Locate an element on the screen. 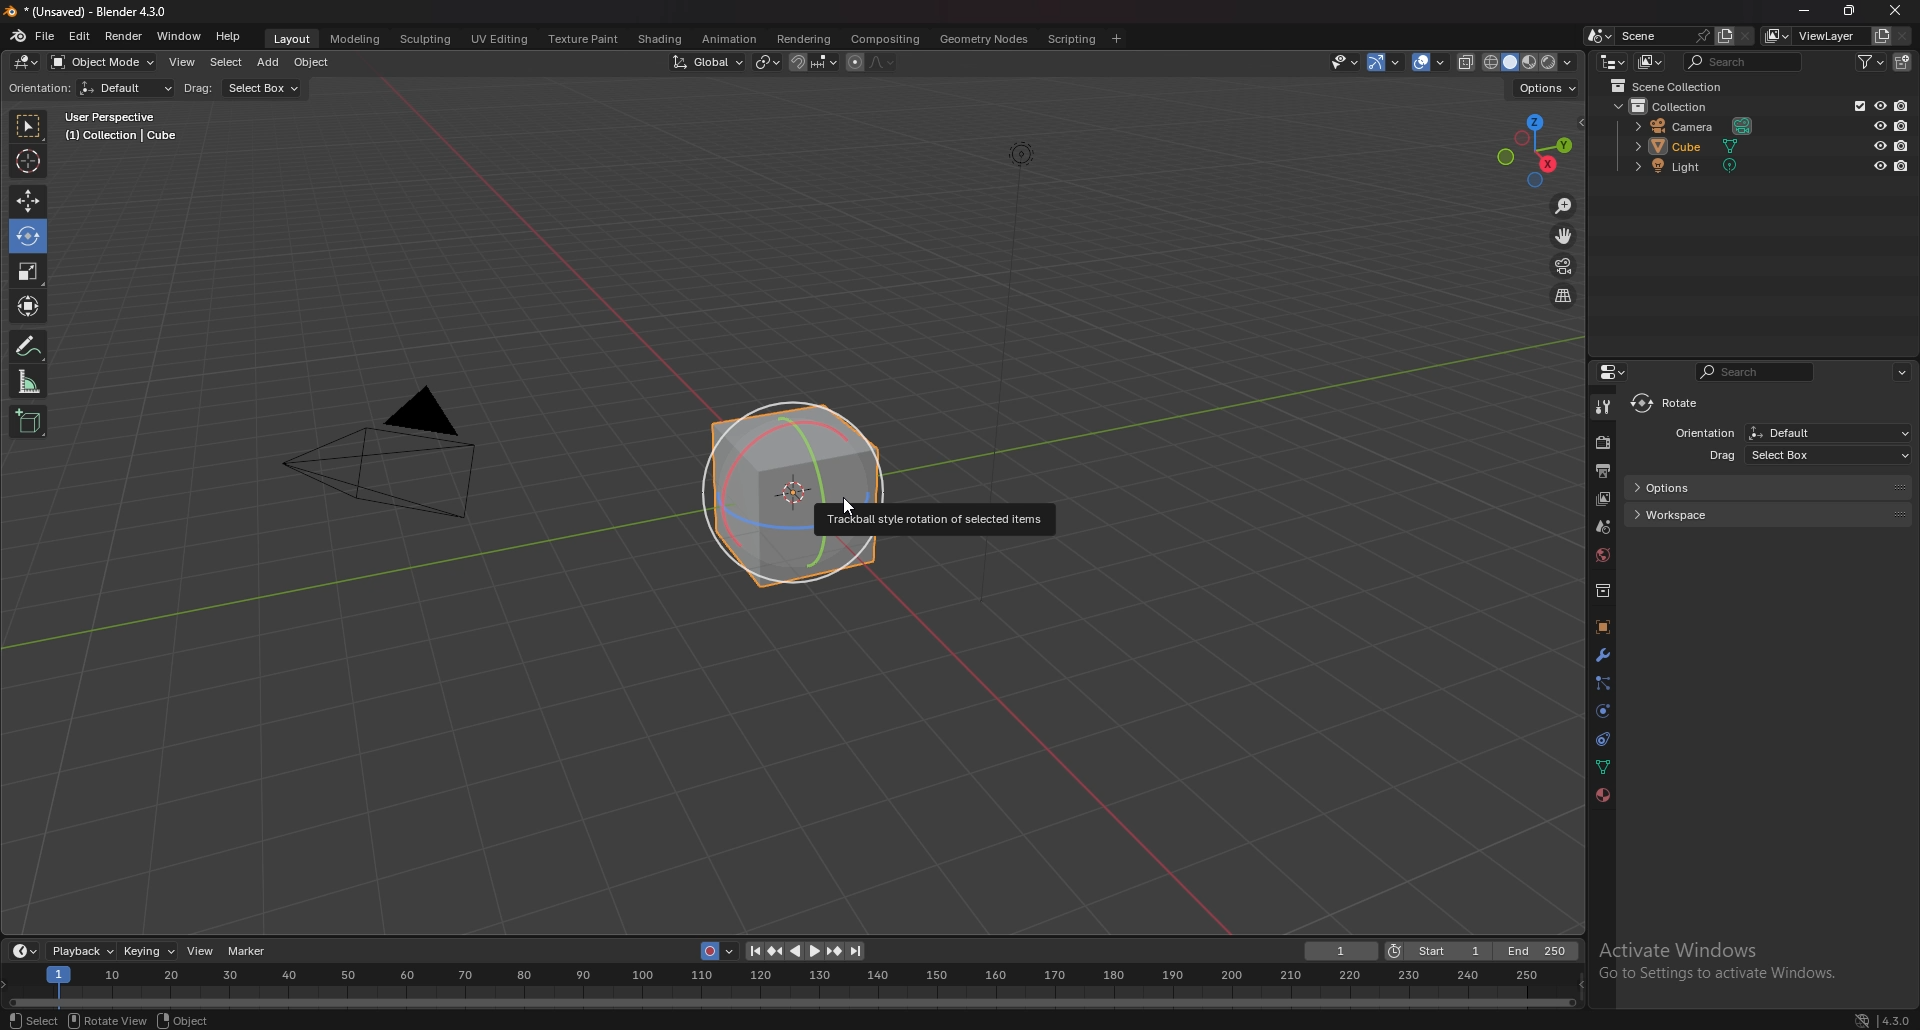  uv editing is located at coordinates (500, 39).